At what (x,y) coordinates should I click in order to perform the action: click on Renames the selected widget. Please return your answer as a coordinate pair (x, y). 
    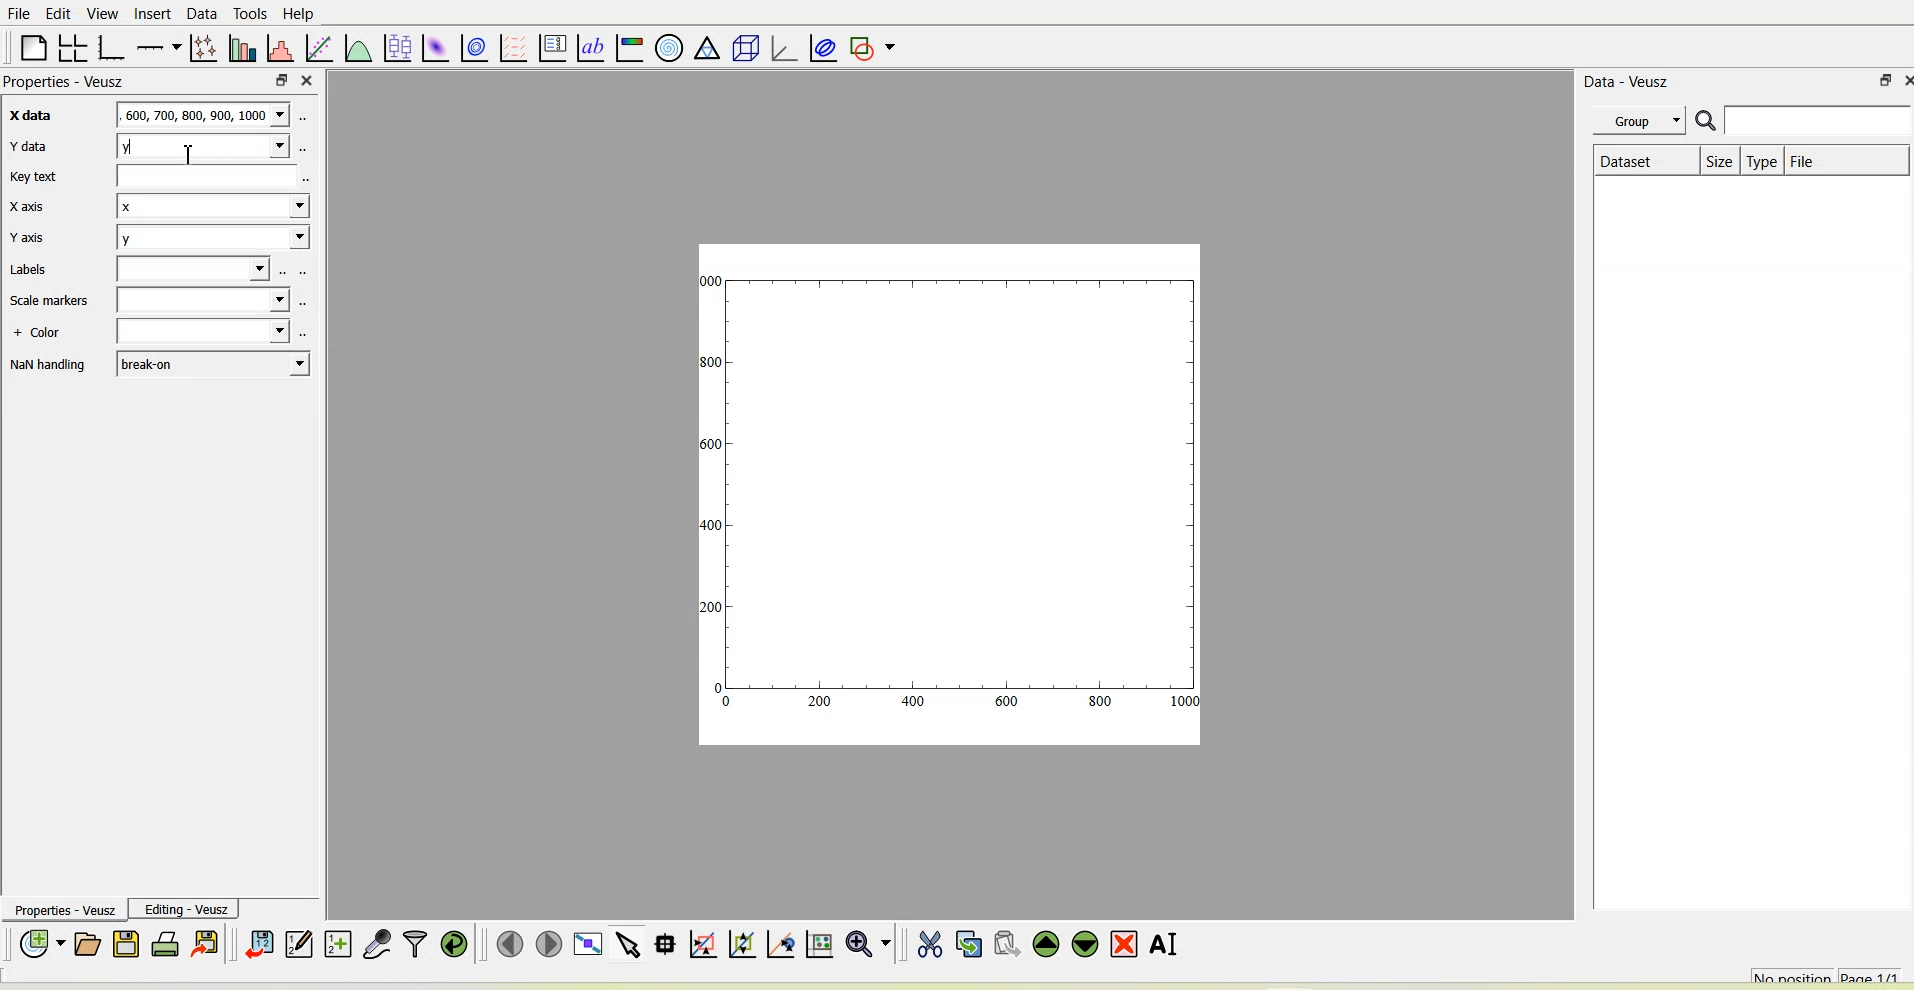
    Looking at the image, I should click on (1163, 942).